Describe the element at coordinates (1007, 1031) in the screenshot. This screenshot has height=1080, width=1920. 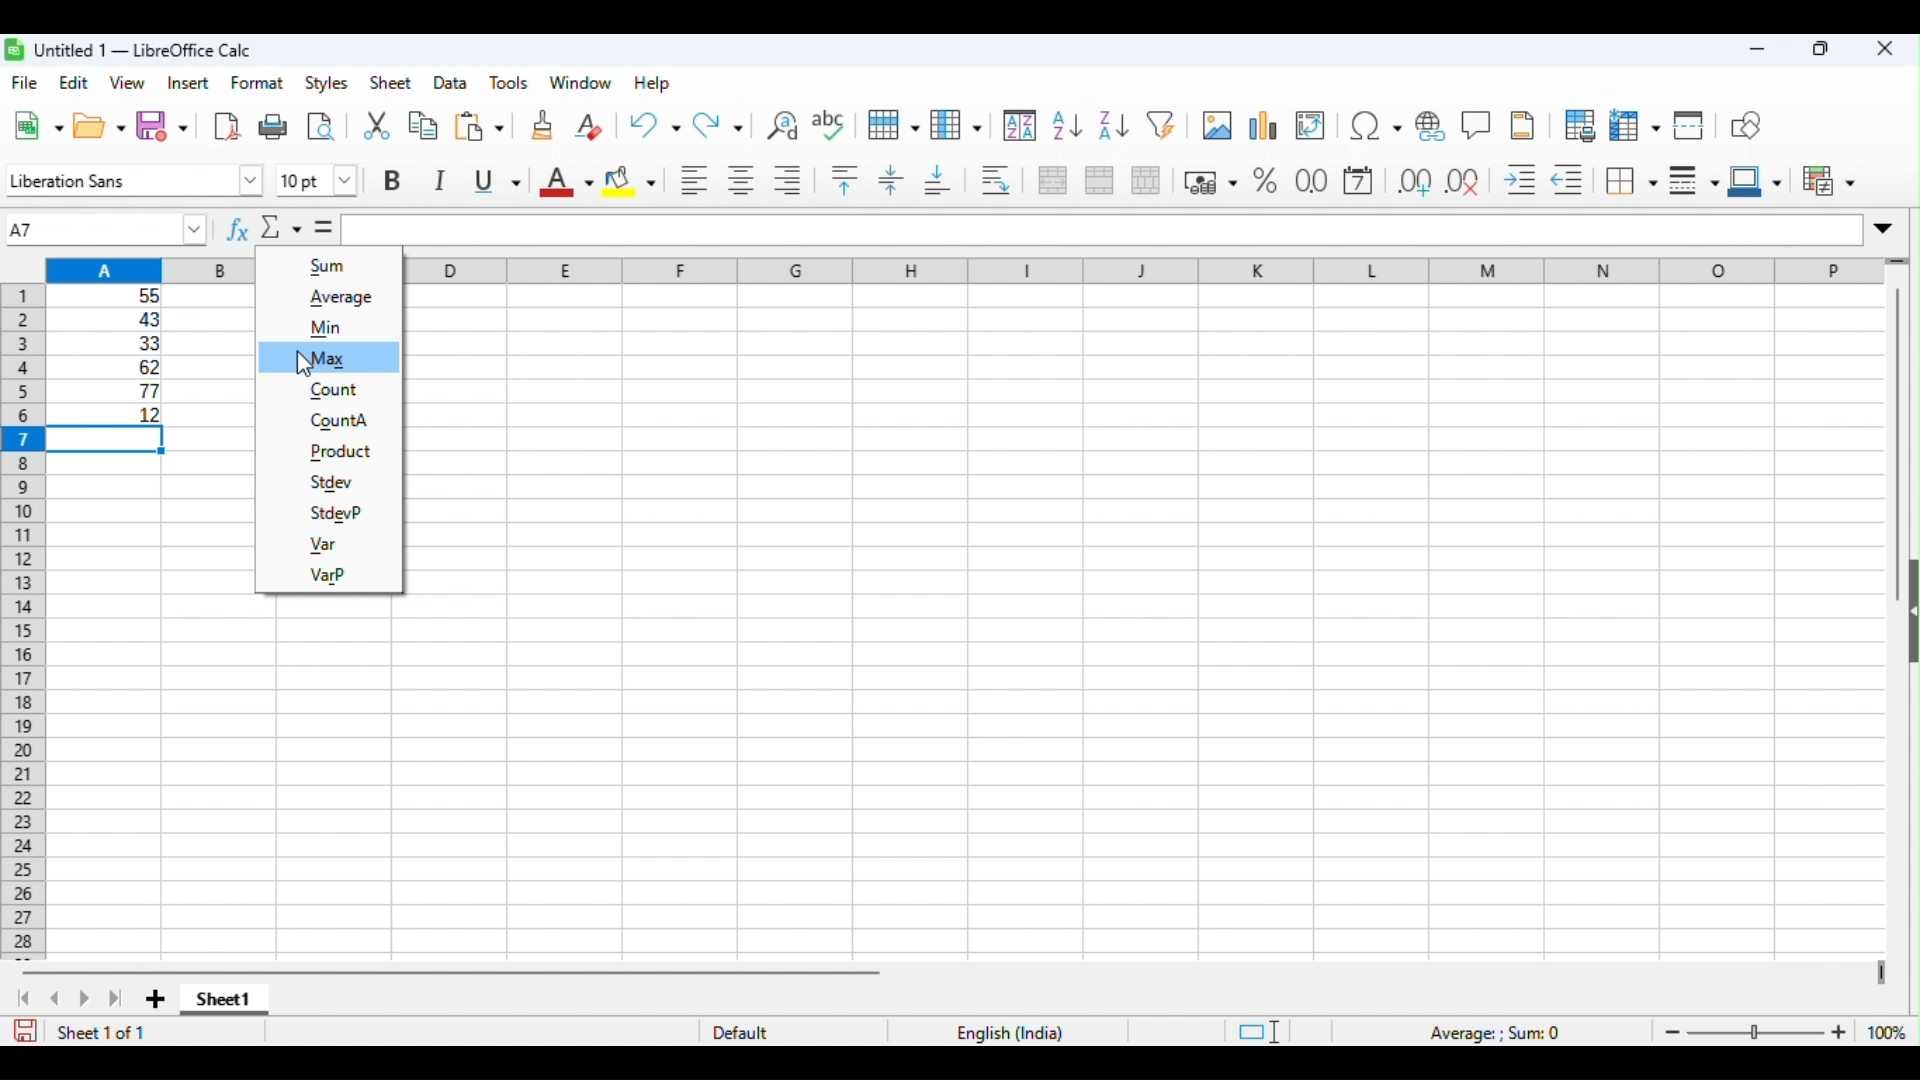
I see `language` at that location.